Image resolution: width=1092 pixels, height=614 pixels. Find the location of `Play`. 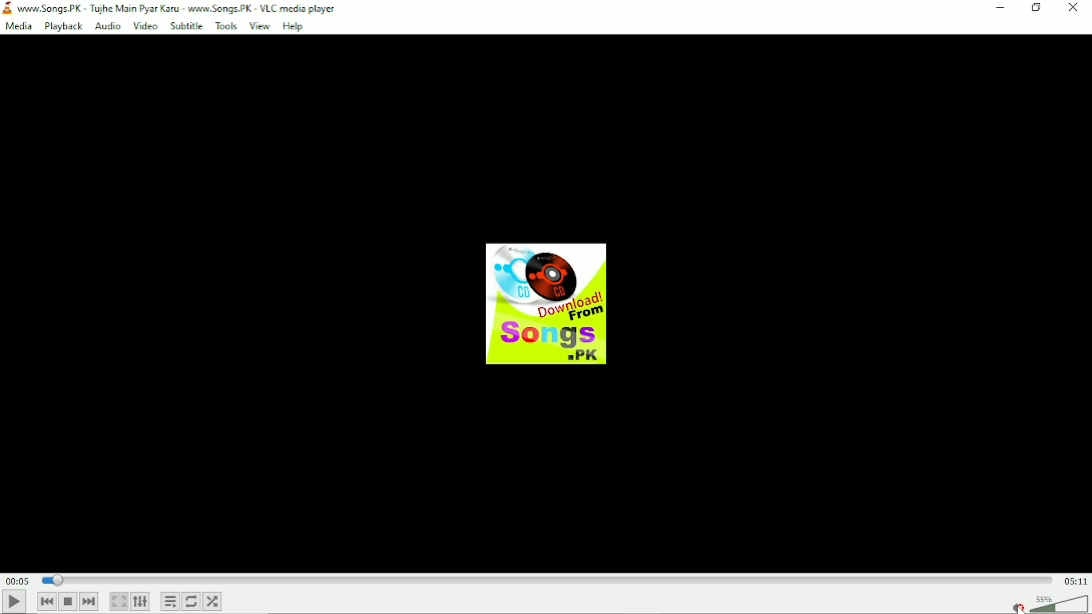

Play is located at coordinates (17, 602).